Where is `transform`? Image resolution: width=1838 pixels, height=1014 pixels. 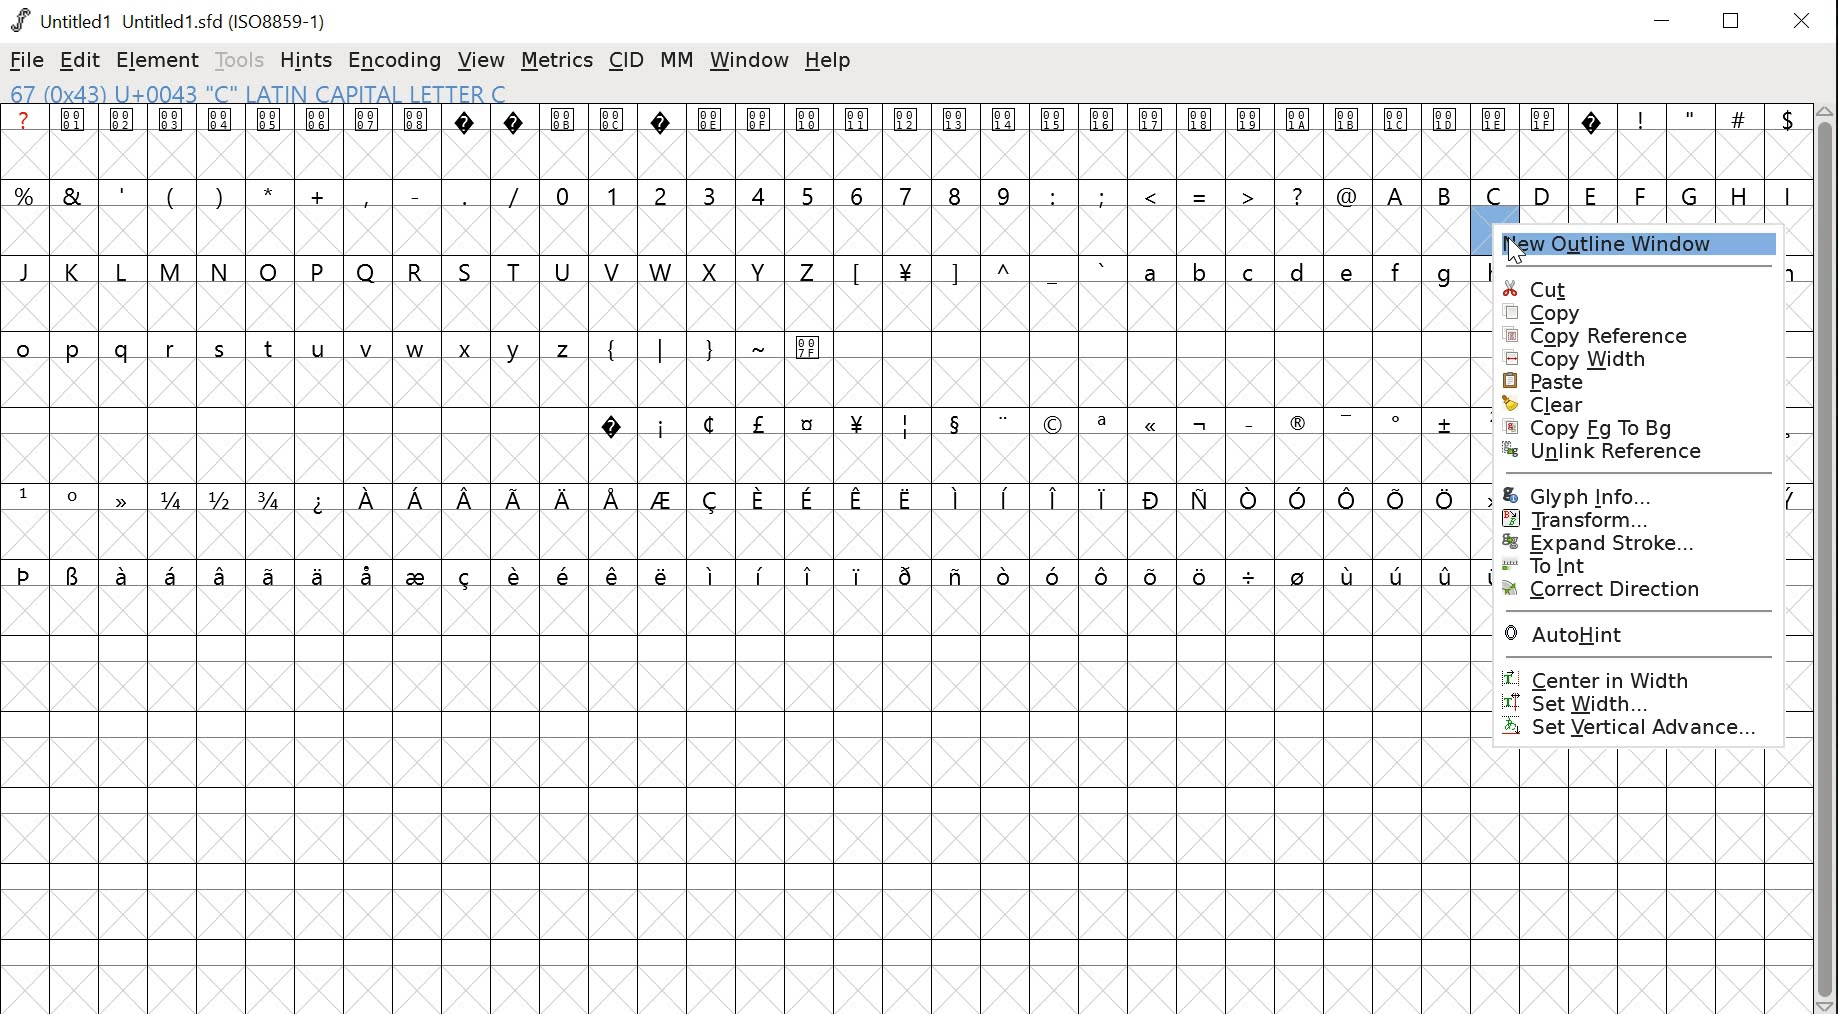 transform is located at coordinates (1625, 519).